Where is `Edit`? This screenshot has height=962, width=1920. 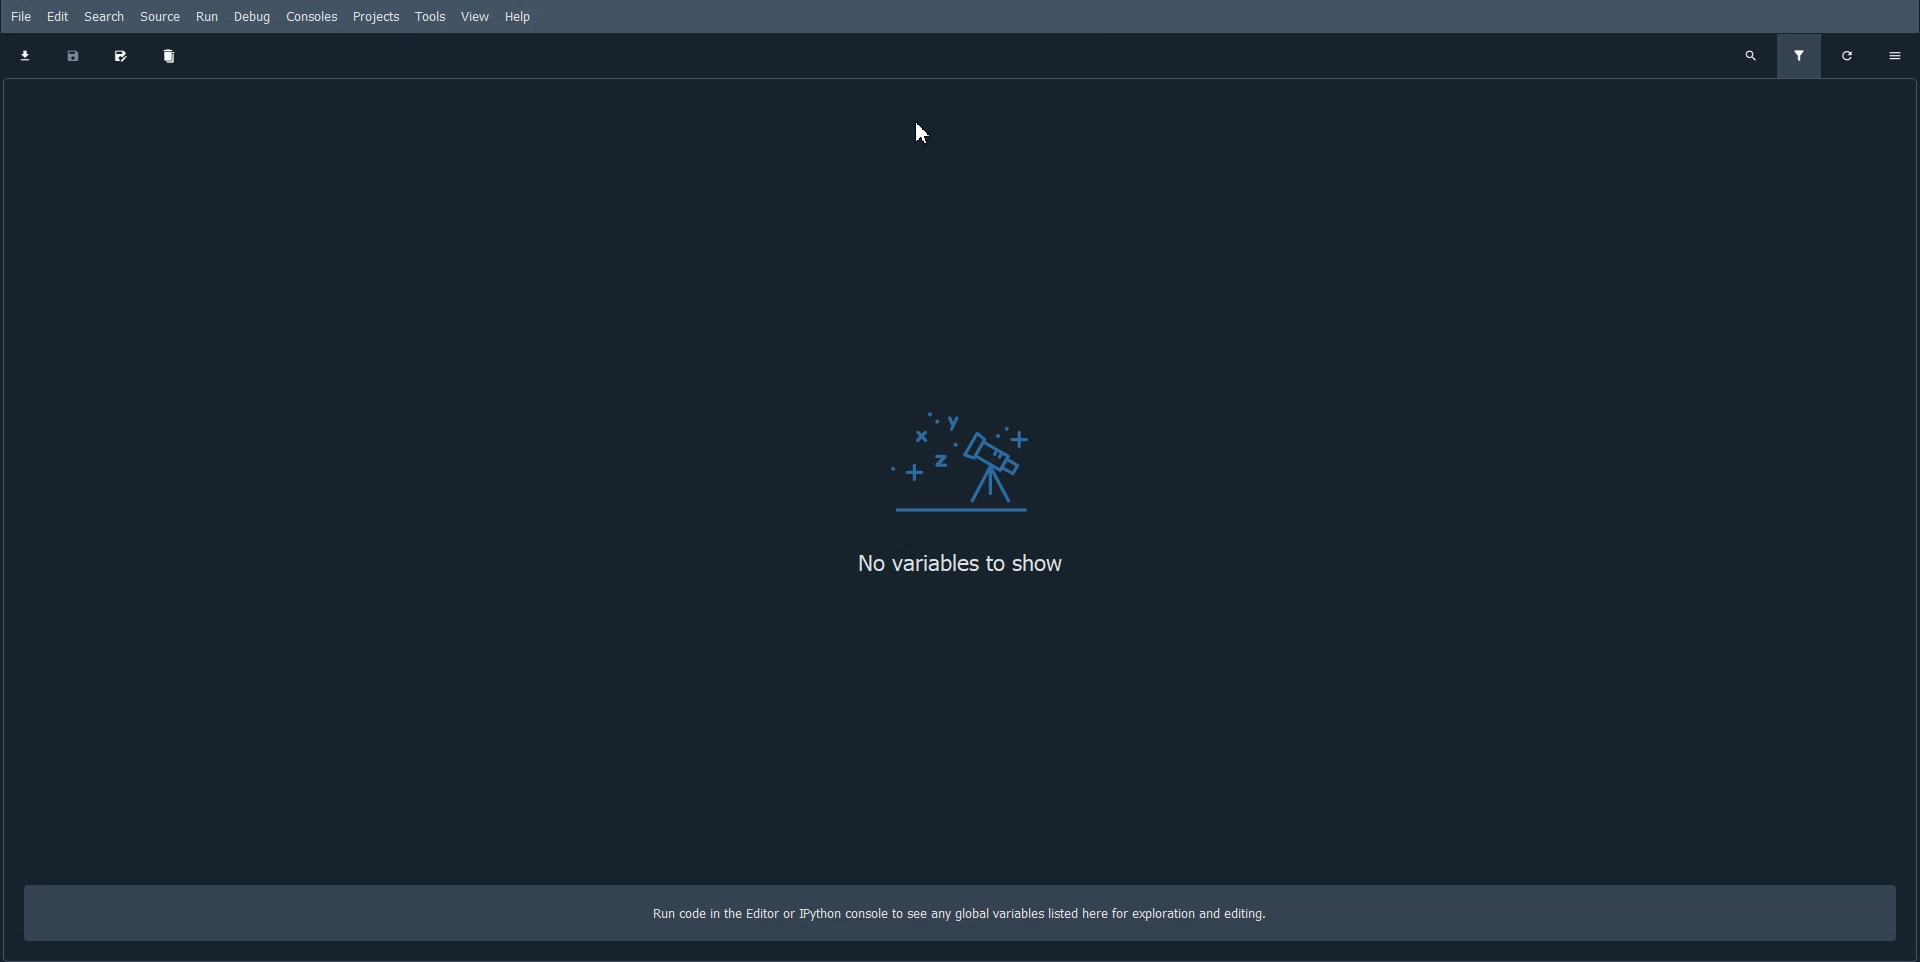 Edit is located at coordinates (59, 16).